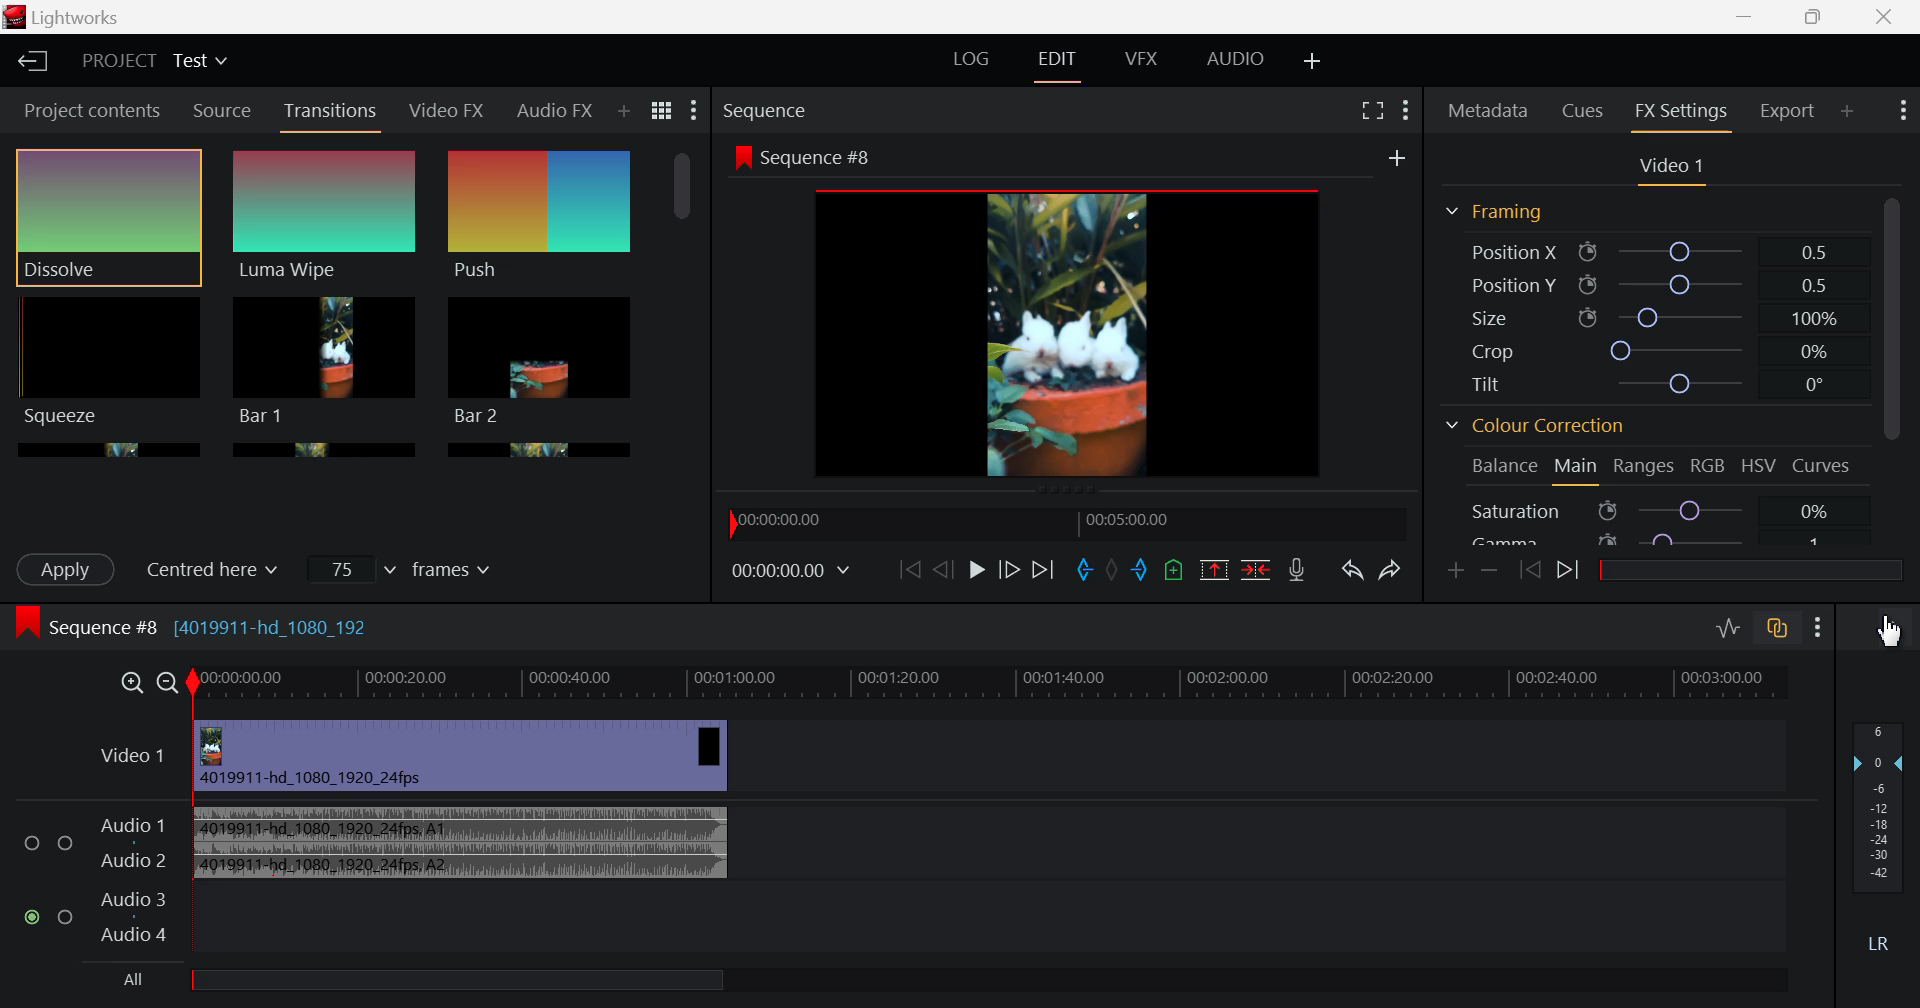 This screenshot has width=1920, height=1008. I want to click on Add Panel, so click(1848, 110).